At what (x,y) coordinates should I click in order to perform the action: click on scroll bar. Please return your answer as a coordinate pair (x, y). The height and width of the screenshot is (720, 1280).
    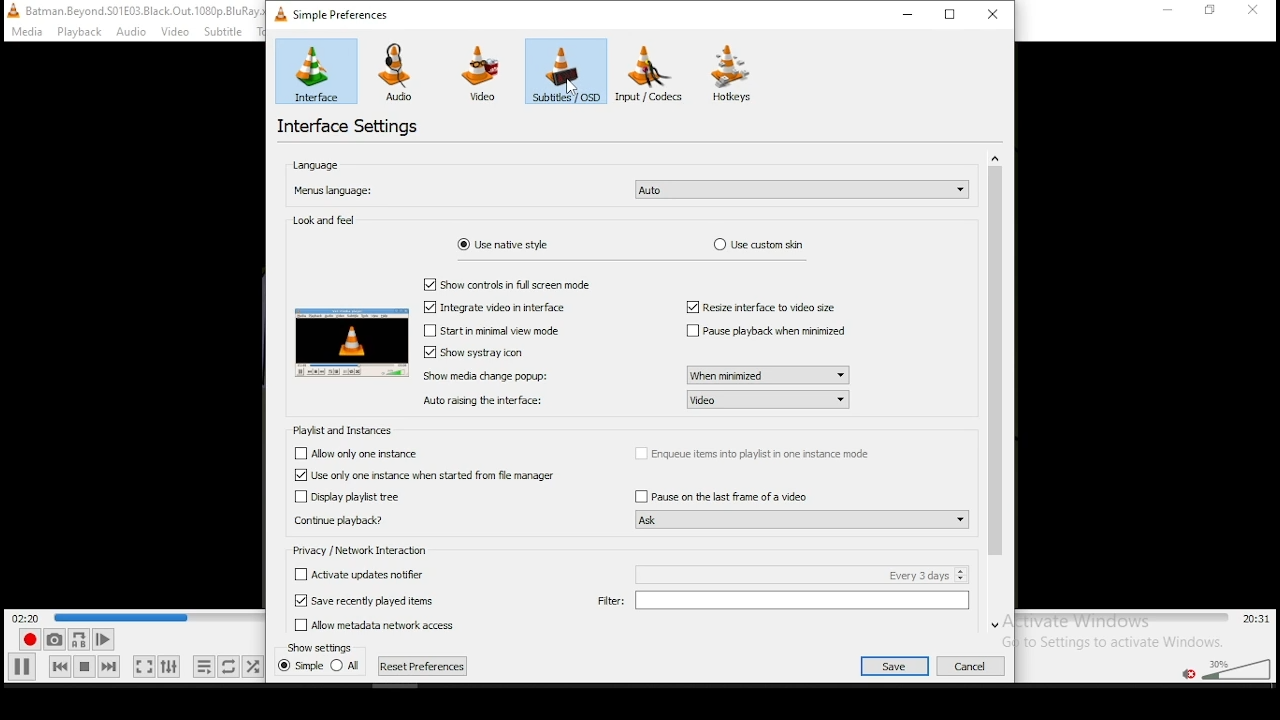
    Looking at the image, I should click on (997, 389).